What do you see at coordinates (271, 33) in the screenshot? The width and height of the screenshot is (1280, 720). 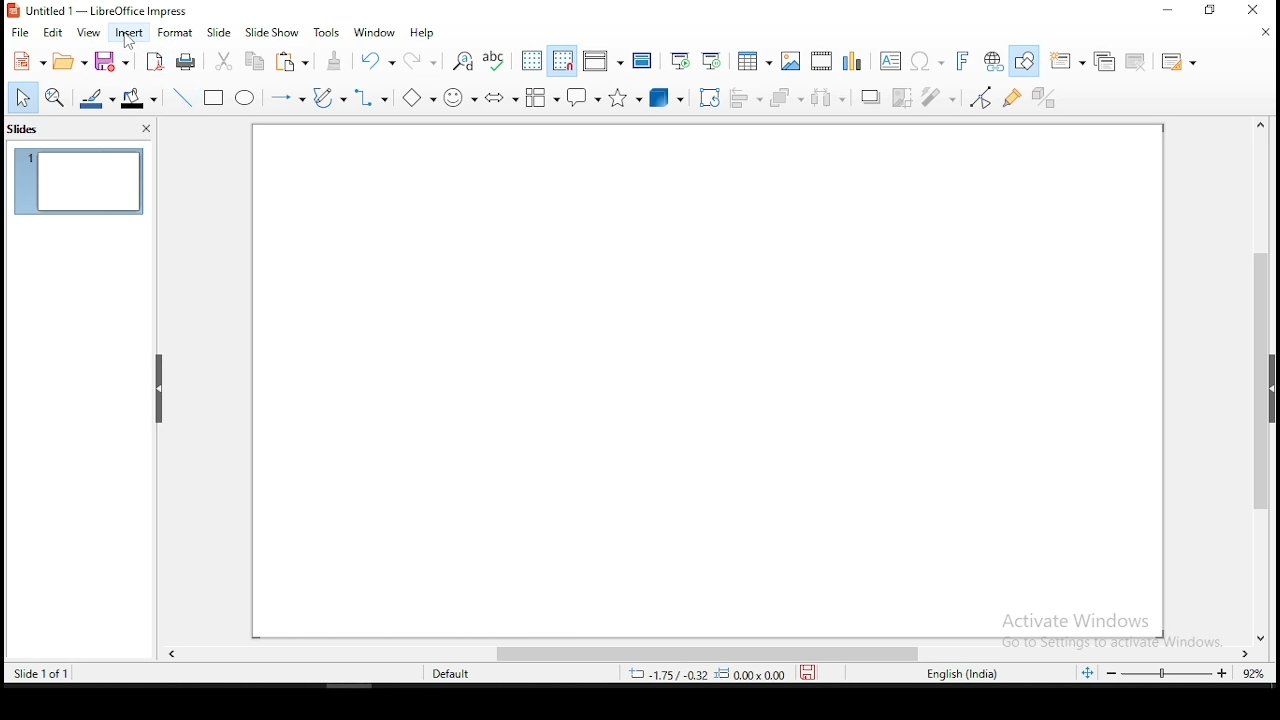 I see `slide show` at bounding box center [271, 33].